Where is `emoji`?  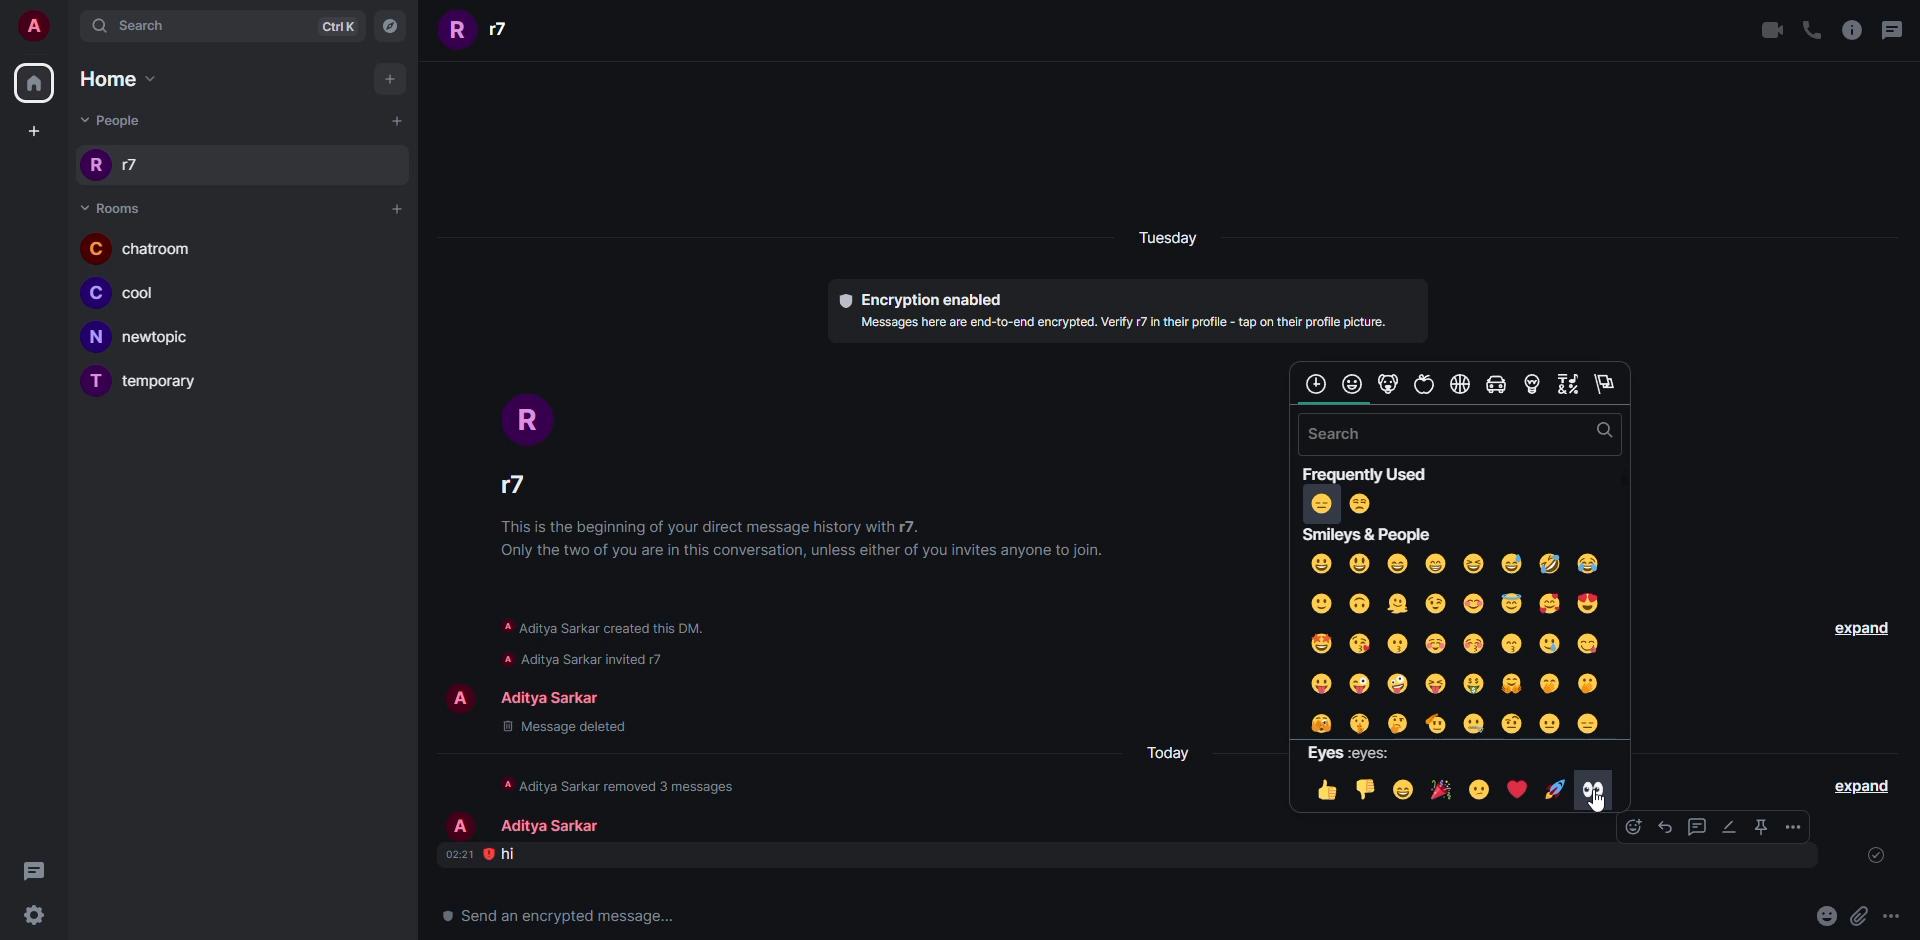 emoji is located at coordinates (1825, 916).